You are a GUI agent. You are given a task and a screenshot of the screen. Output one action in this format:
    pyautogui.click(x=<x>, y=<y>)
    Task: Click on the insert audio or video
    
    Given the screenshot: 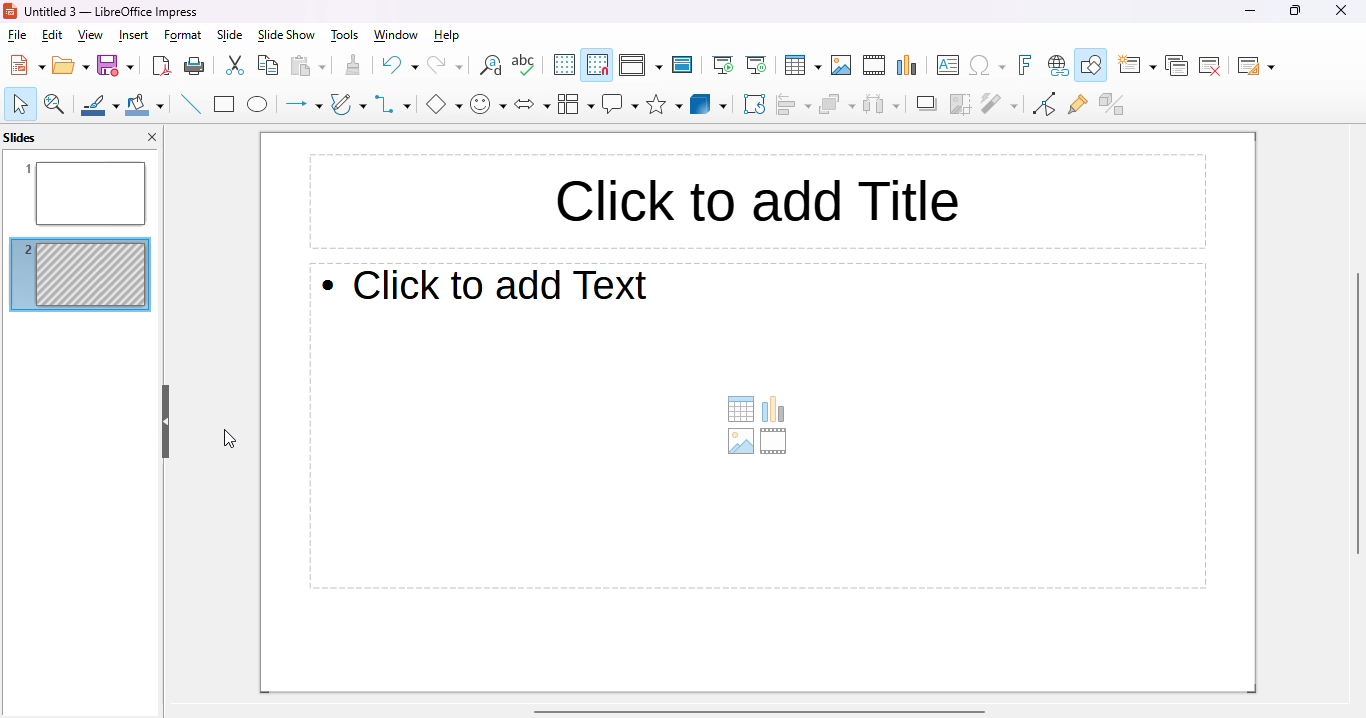 What is the action you would take?
    pyautogui.click(x=875, y=65)
    